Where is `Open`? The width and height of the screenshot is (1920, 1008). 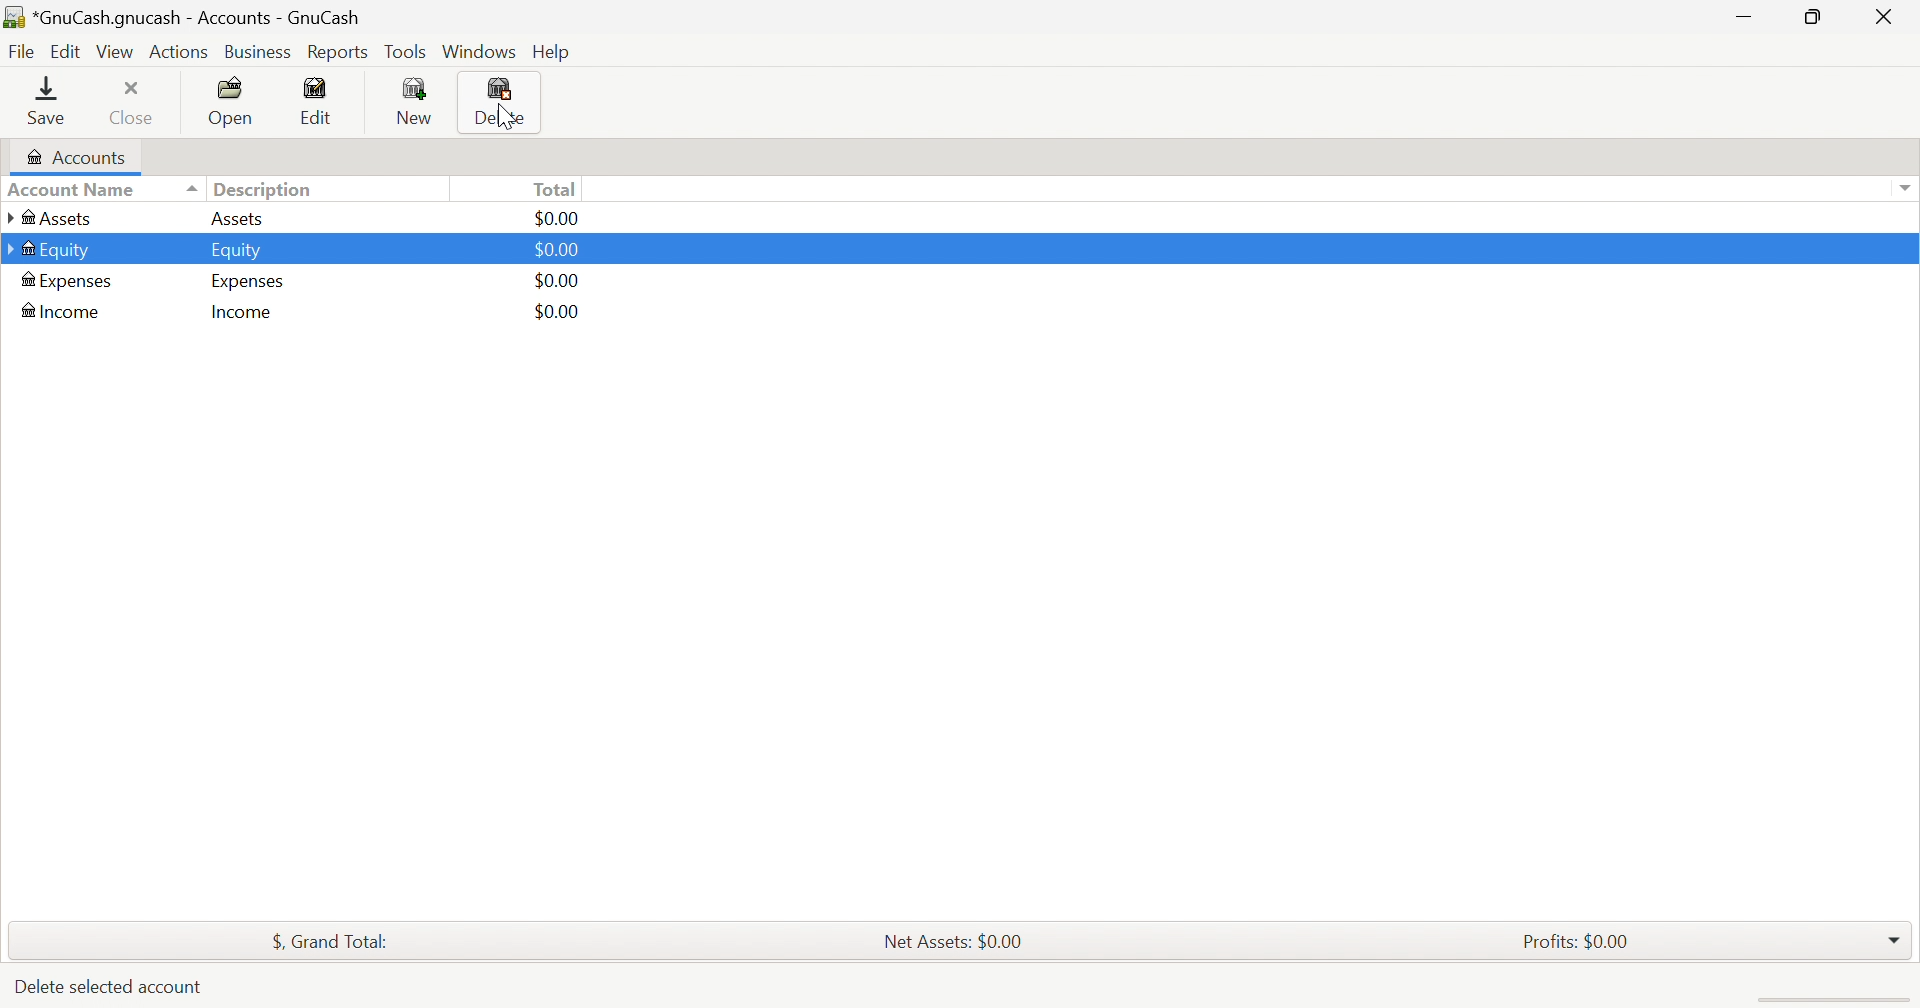 Open is located at coordinates (233, 102).